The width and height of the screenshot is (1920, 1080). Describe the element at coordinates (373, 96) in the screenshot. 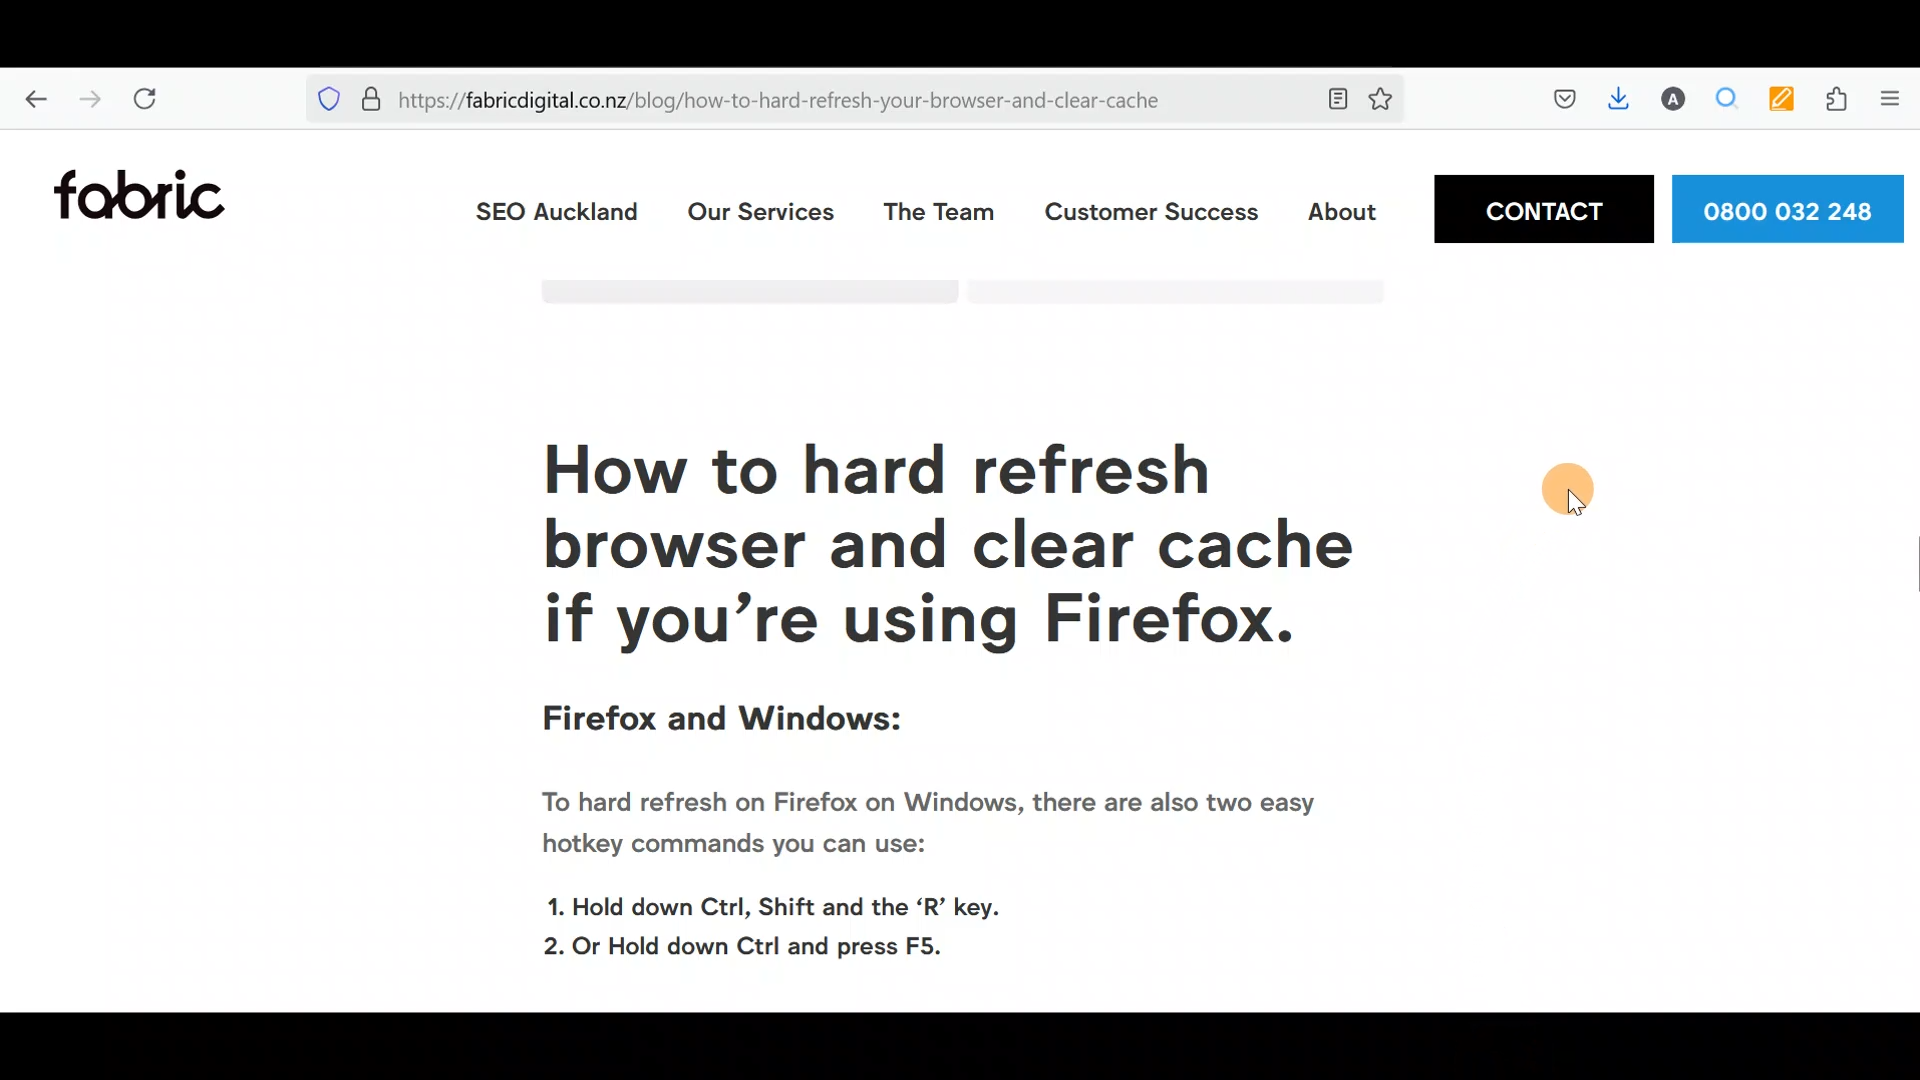

I see `Verified` at that location.